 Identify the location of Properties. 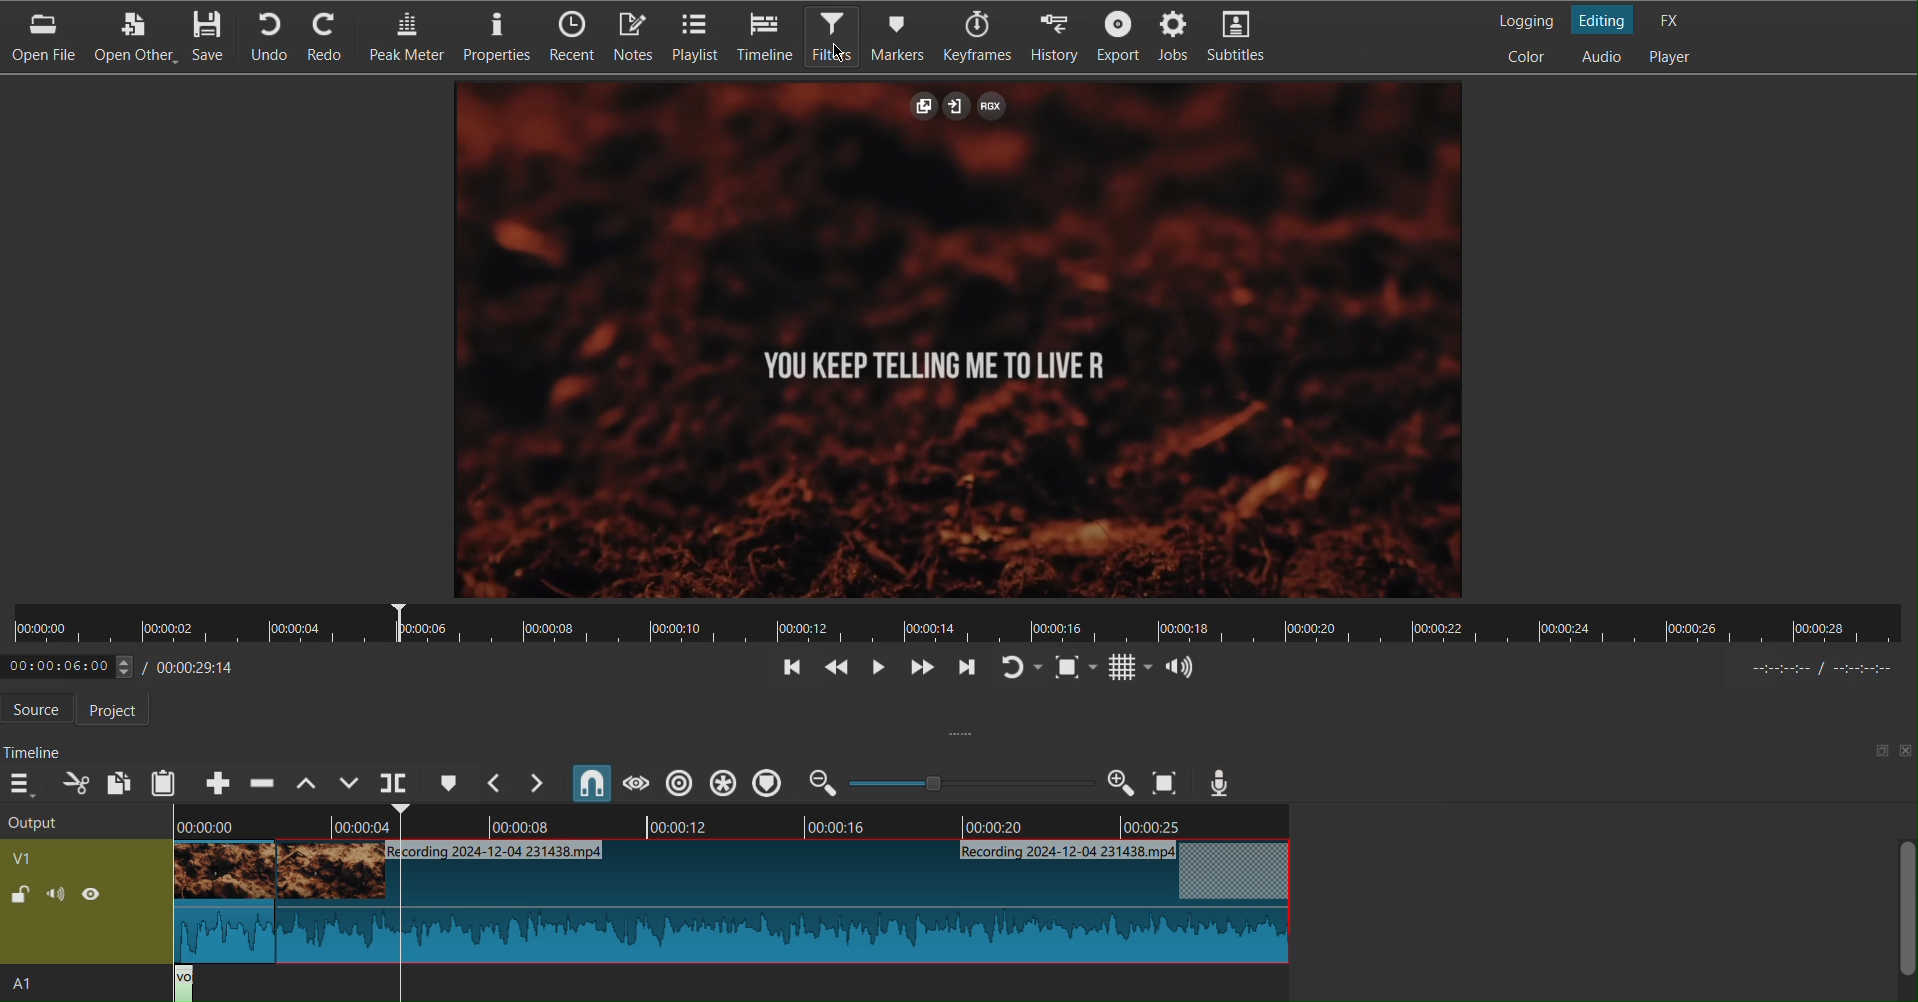
(501, 37).